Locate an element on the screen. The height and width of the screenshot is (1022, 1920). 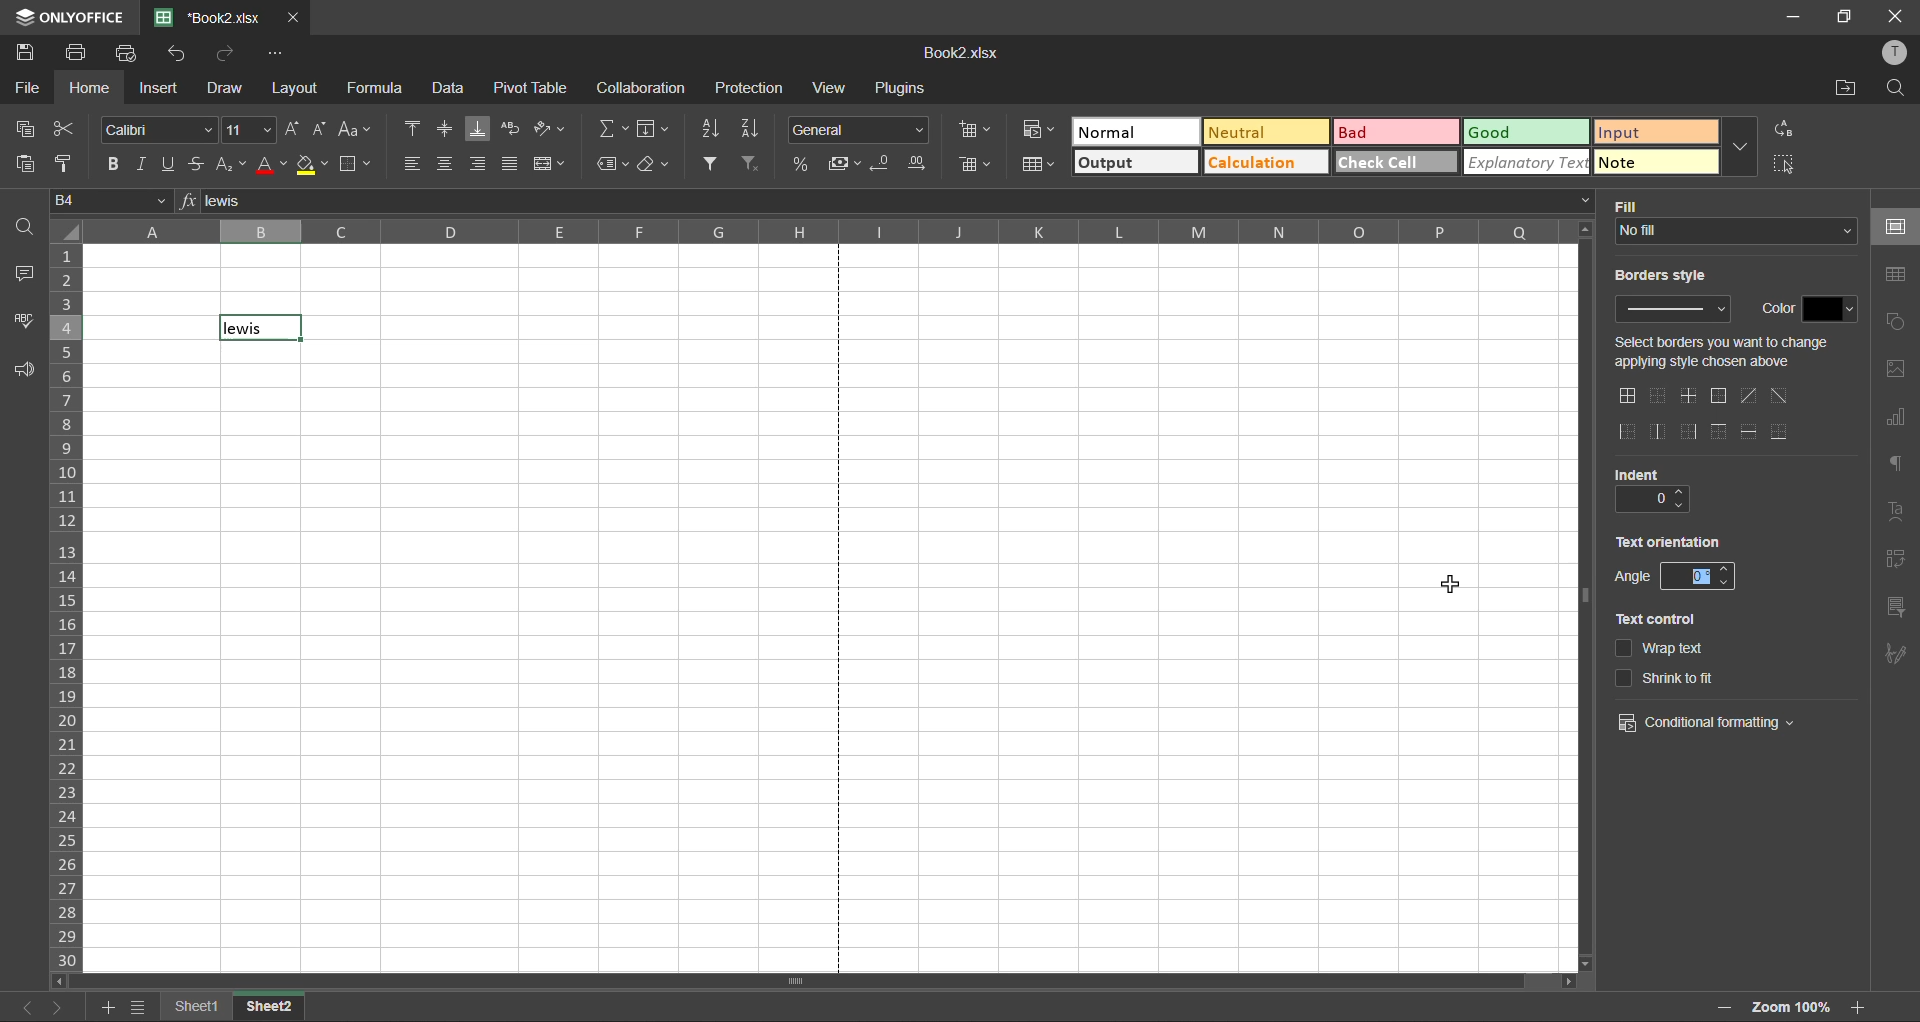
right outside border only is located at coordinates (1687, 430).